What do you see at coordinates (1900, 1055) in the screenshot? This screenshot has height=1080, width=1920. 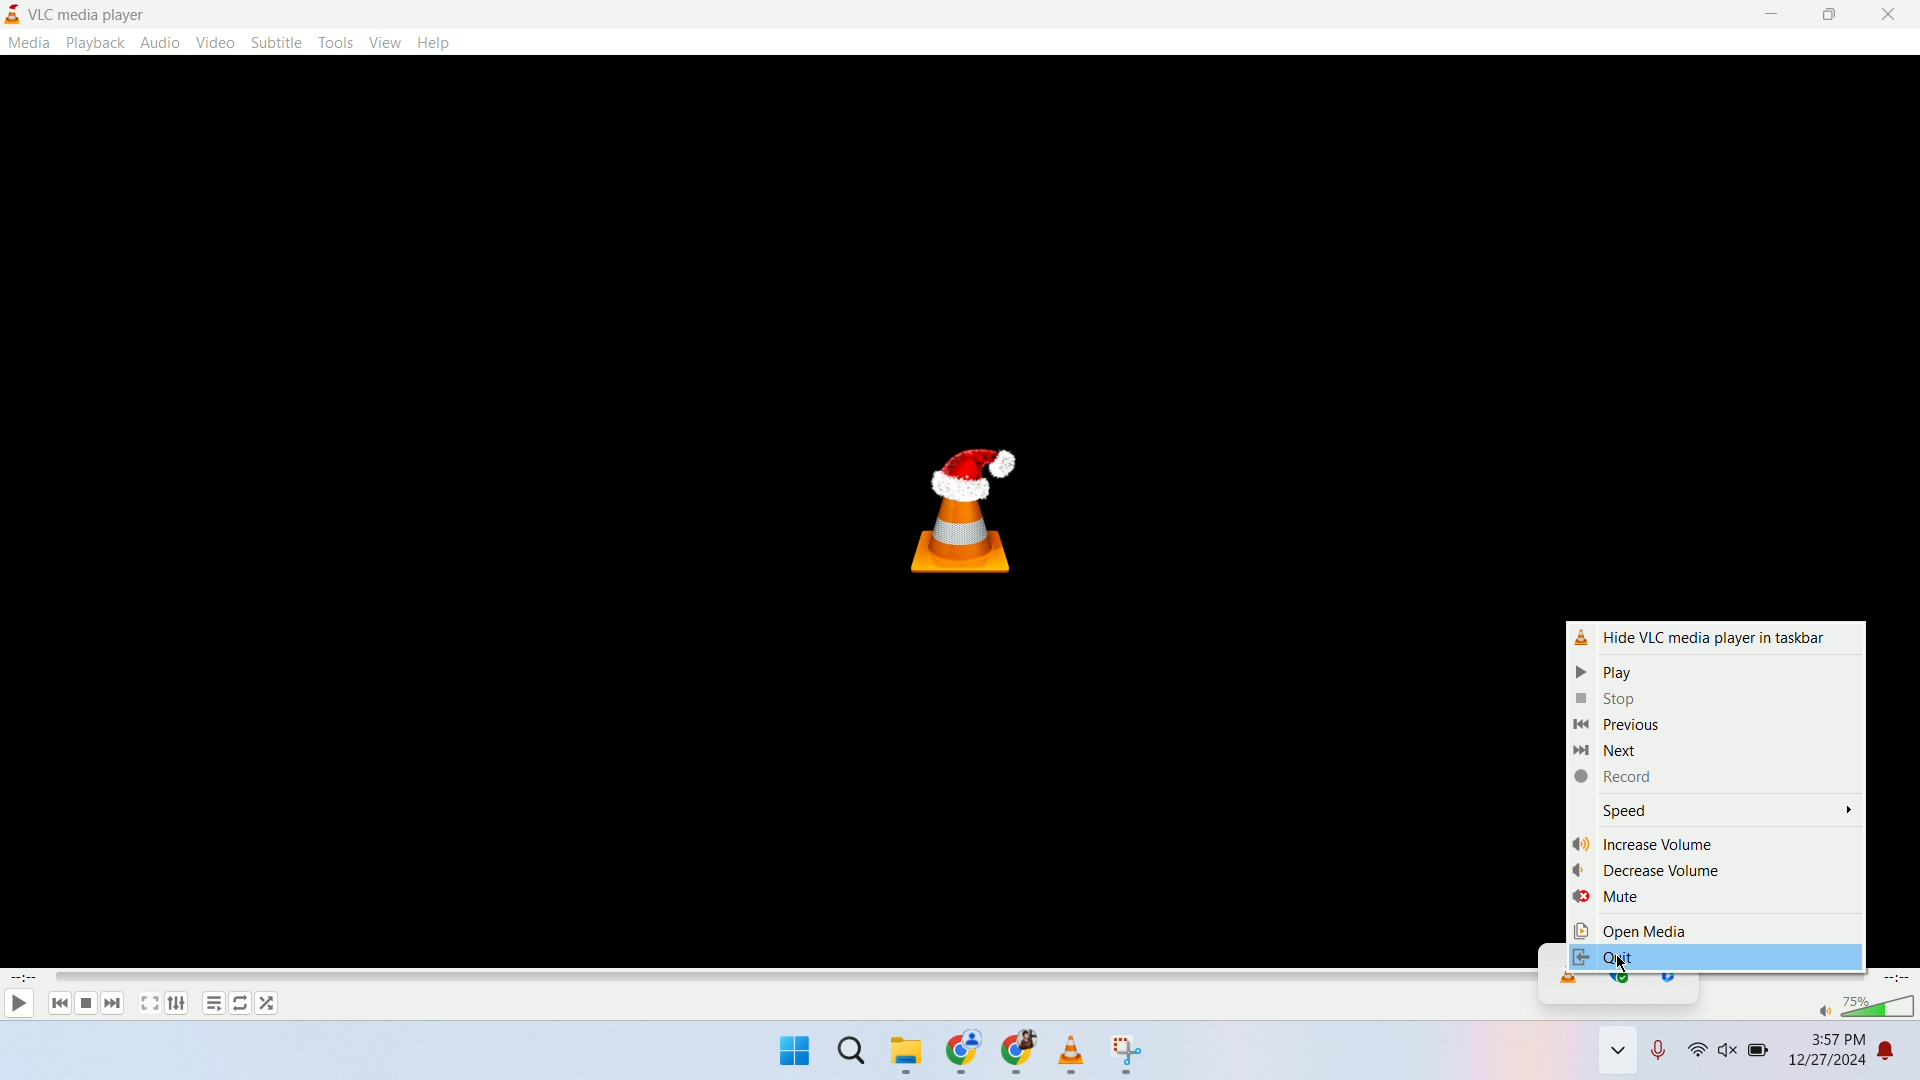 I see `notifications` at bounding box center [1900, 1055].